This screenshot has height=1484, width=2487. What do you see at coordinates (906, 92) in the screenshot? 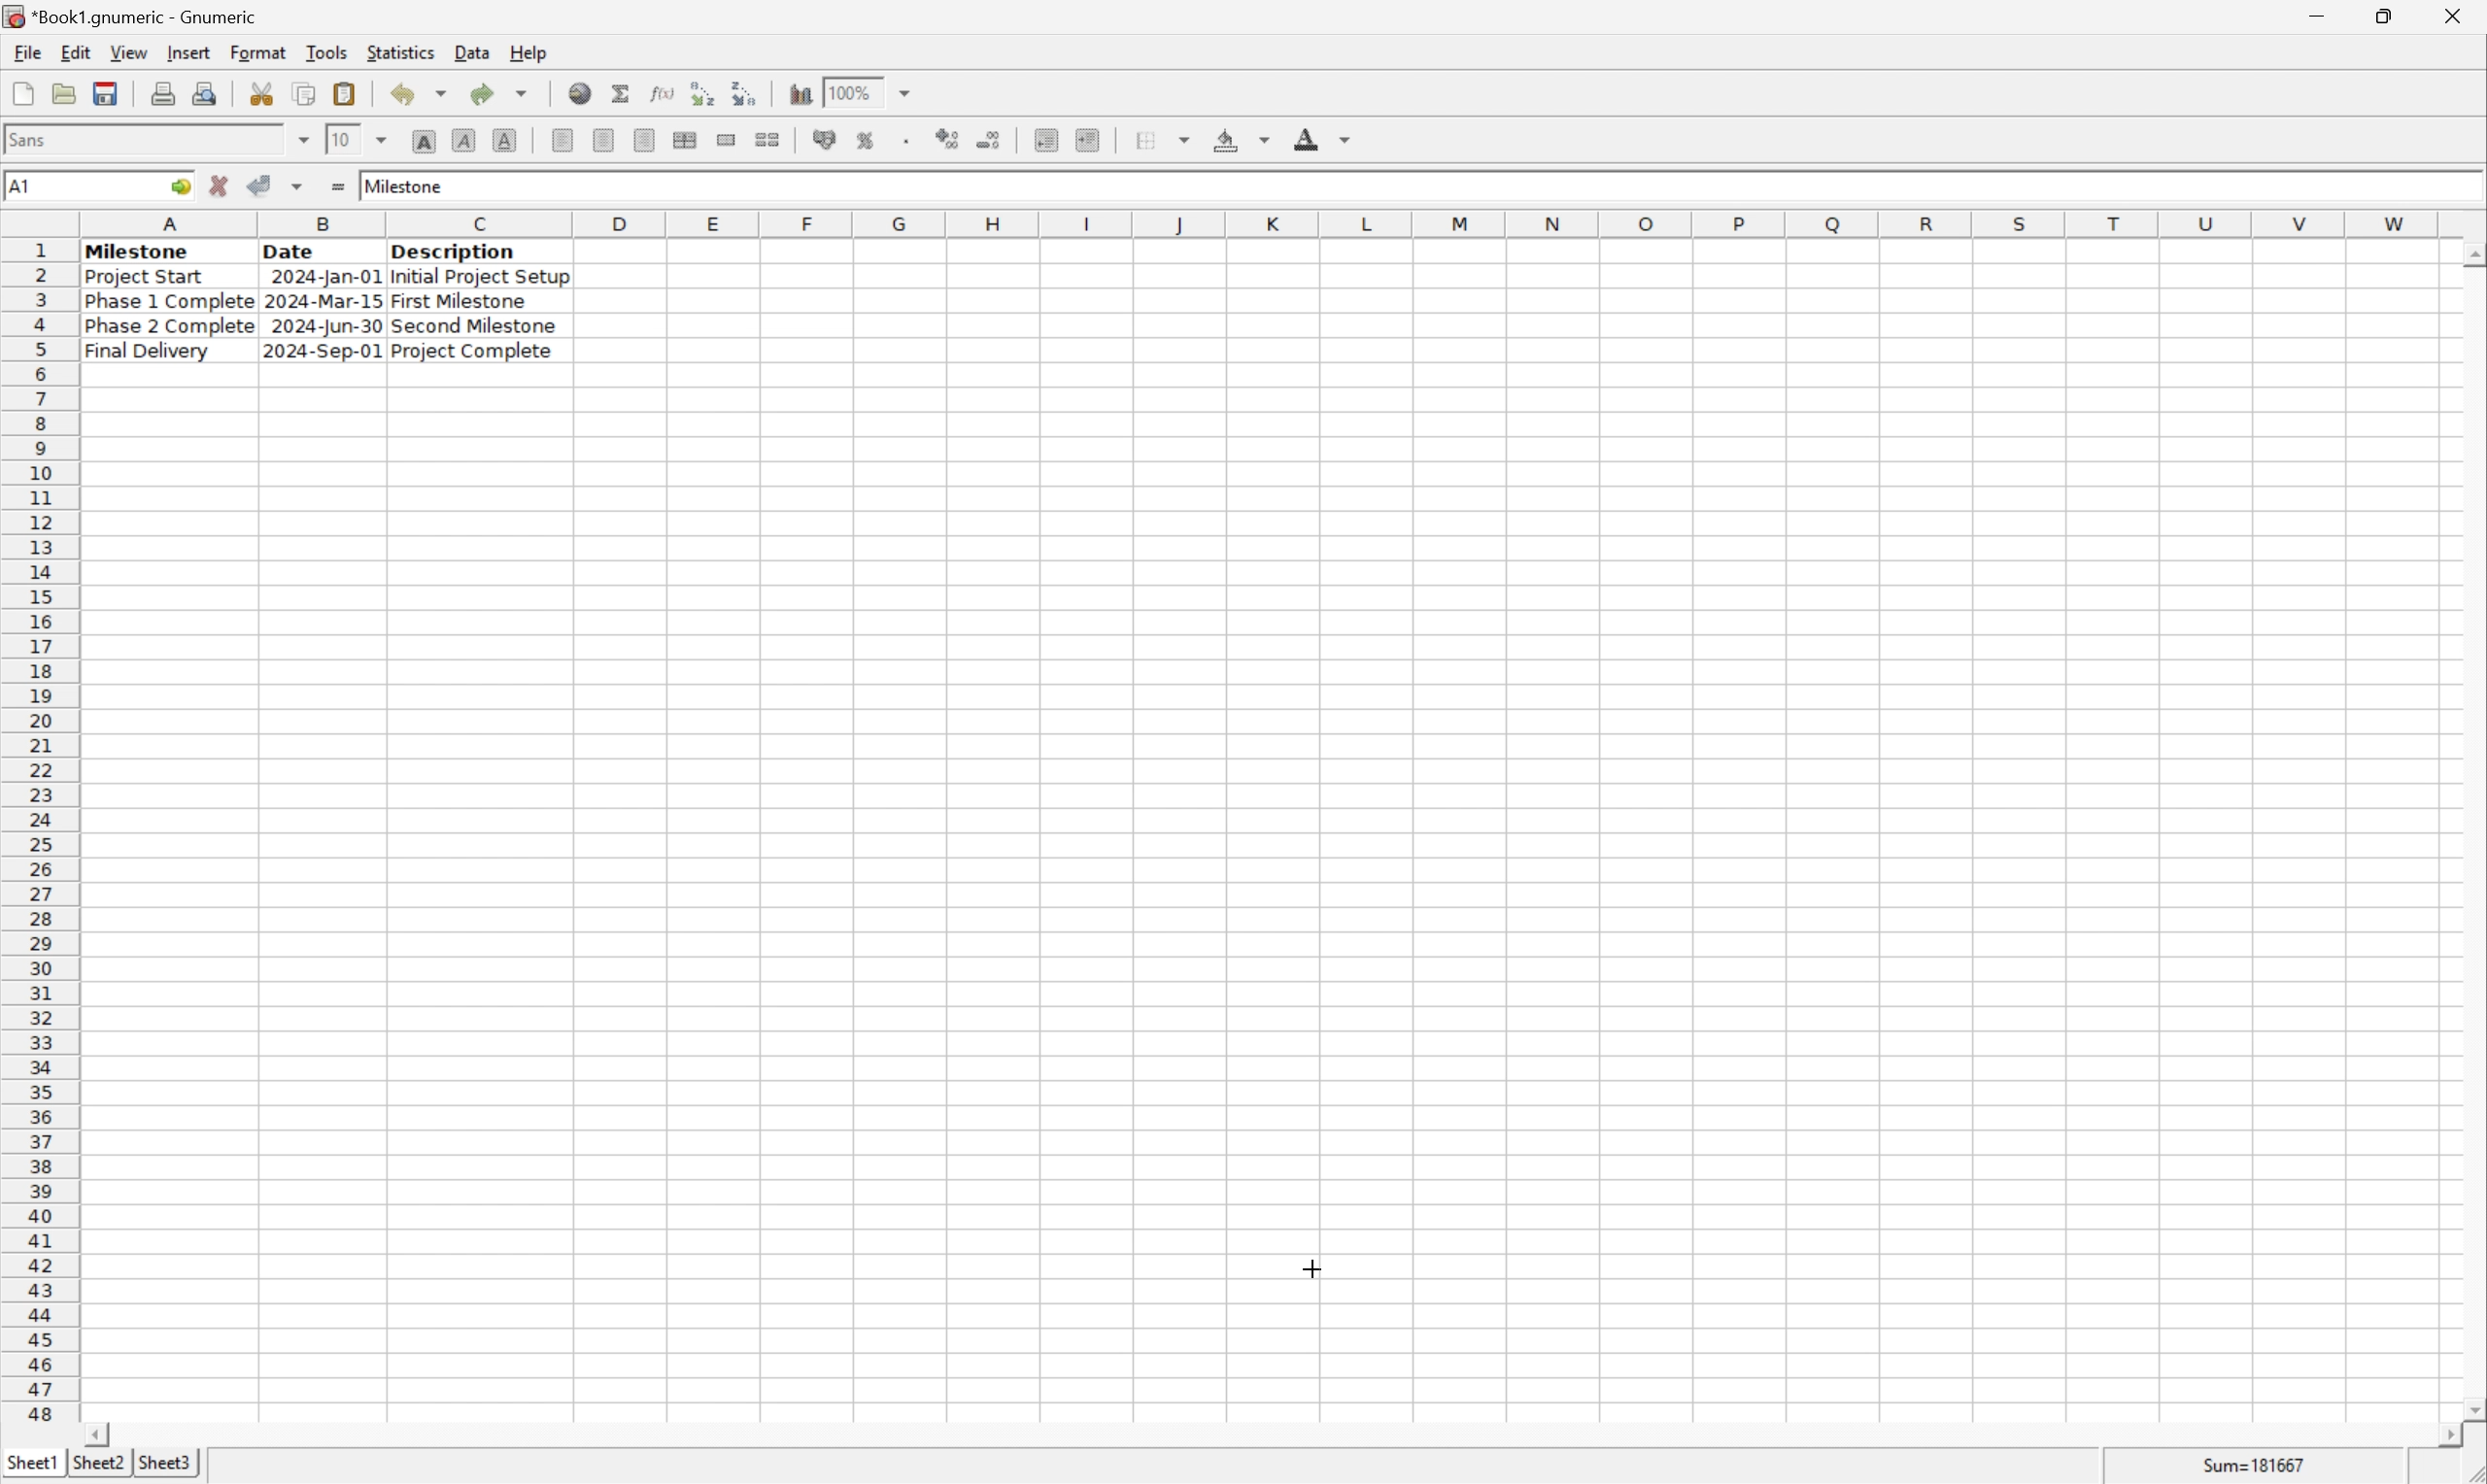
I see `drop down` at bounding box center [906, 92].